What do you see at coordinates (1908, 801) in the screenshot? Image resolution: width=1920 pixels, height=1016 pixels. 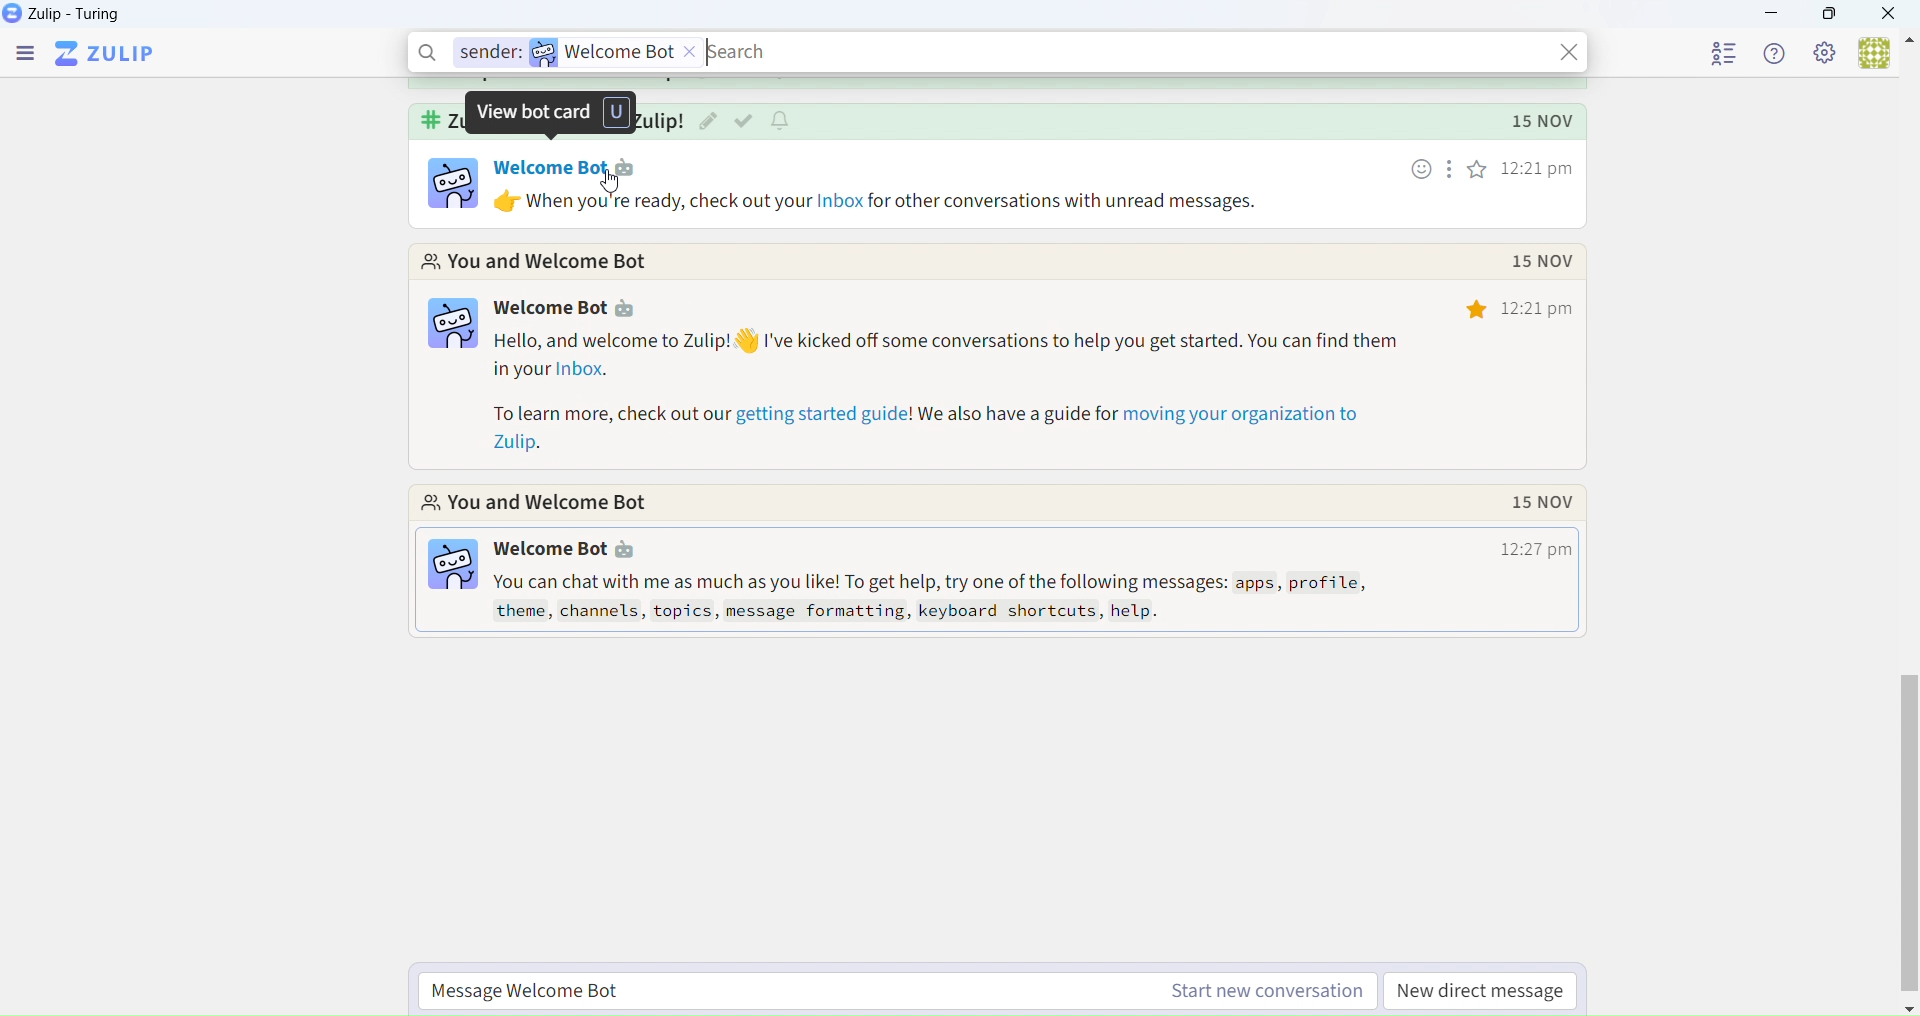 I see `vertical scroll bar` at bounding box center [1908, 801].